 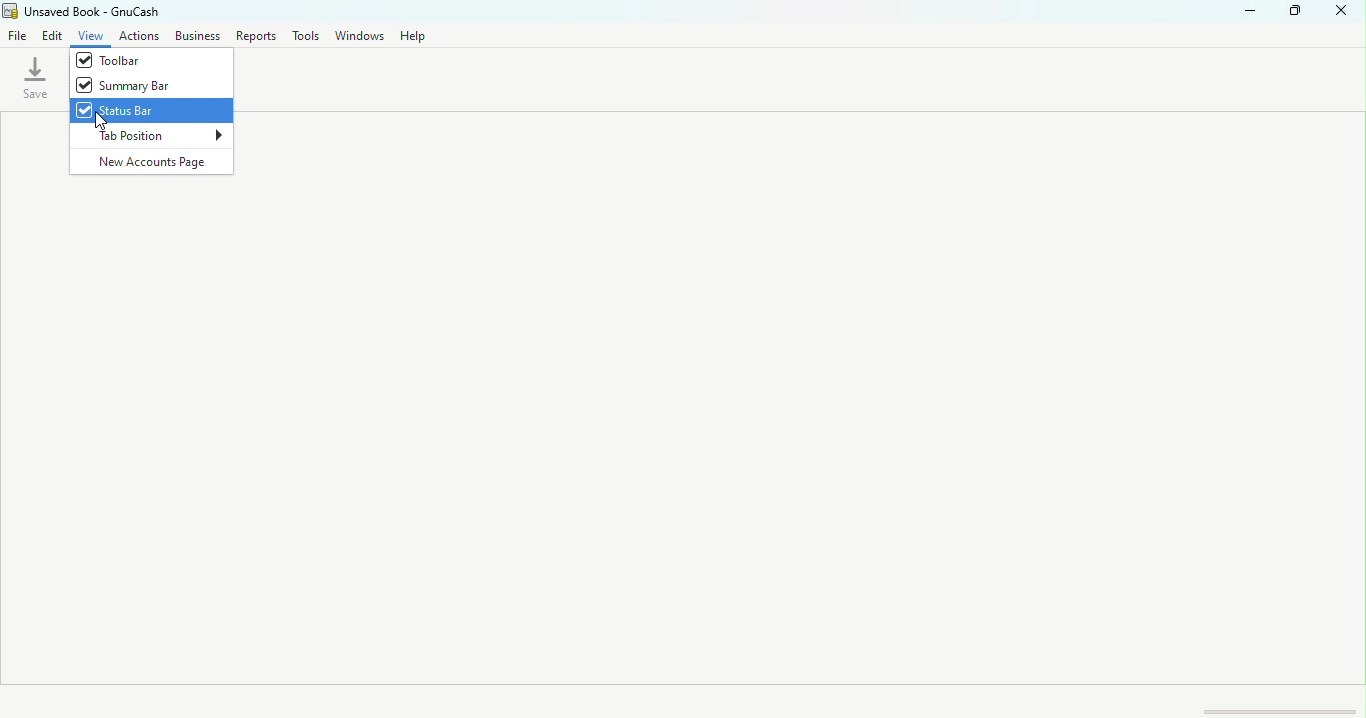 What do you see at coordinates (414, 35) in the screenshot?
I see `Help` at bounding box center [414, 35].